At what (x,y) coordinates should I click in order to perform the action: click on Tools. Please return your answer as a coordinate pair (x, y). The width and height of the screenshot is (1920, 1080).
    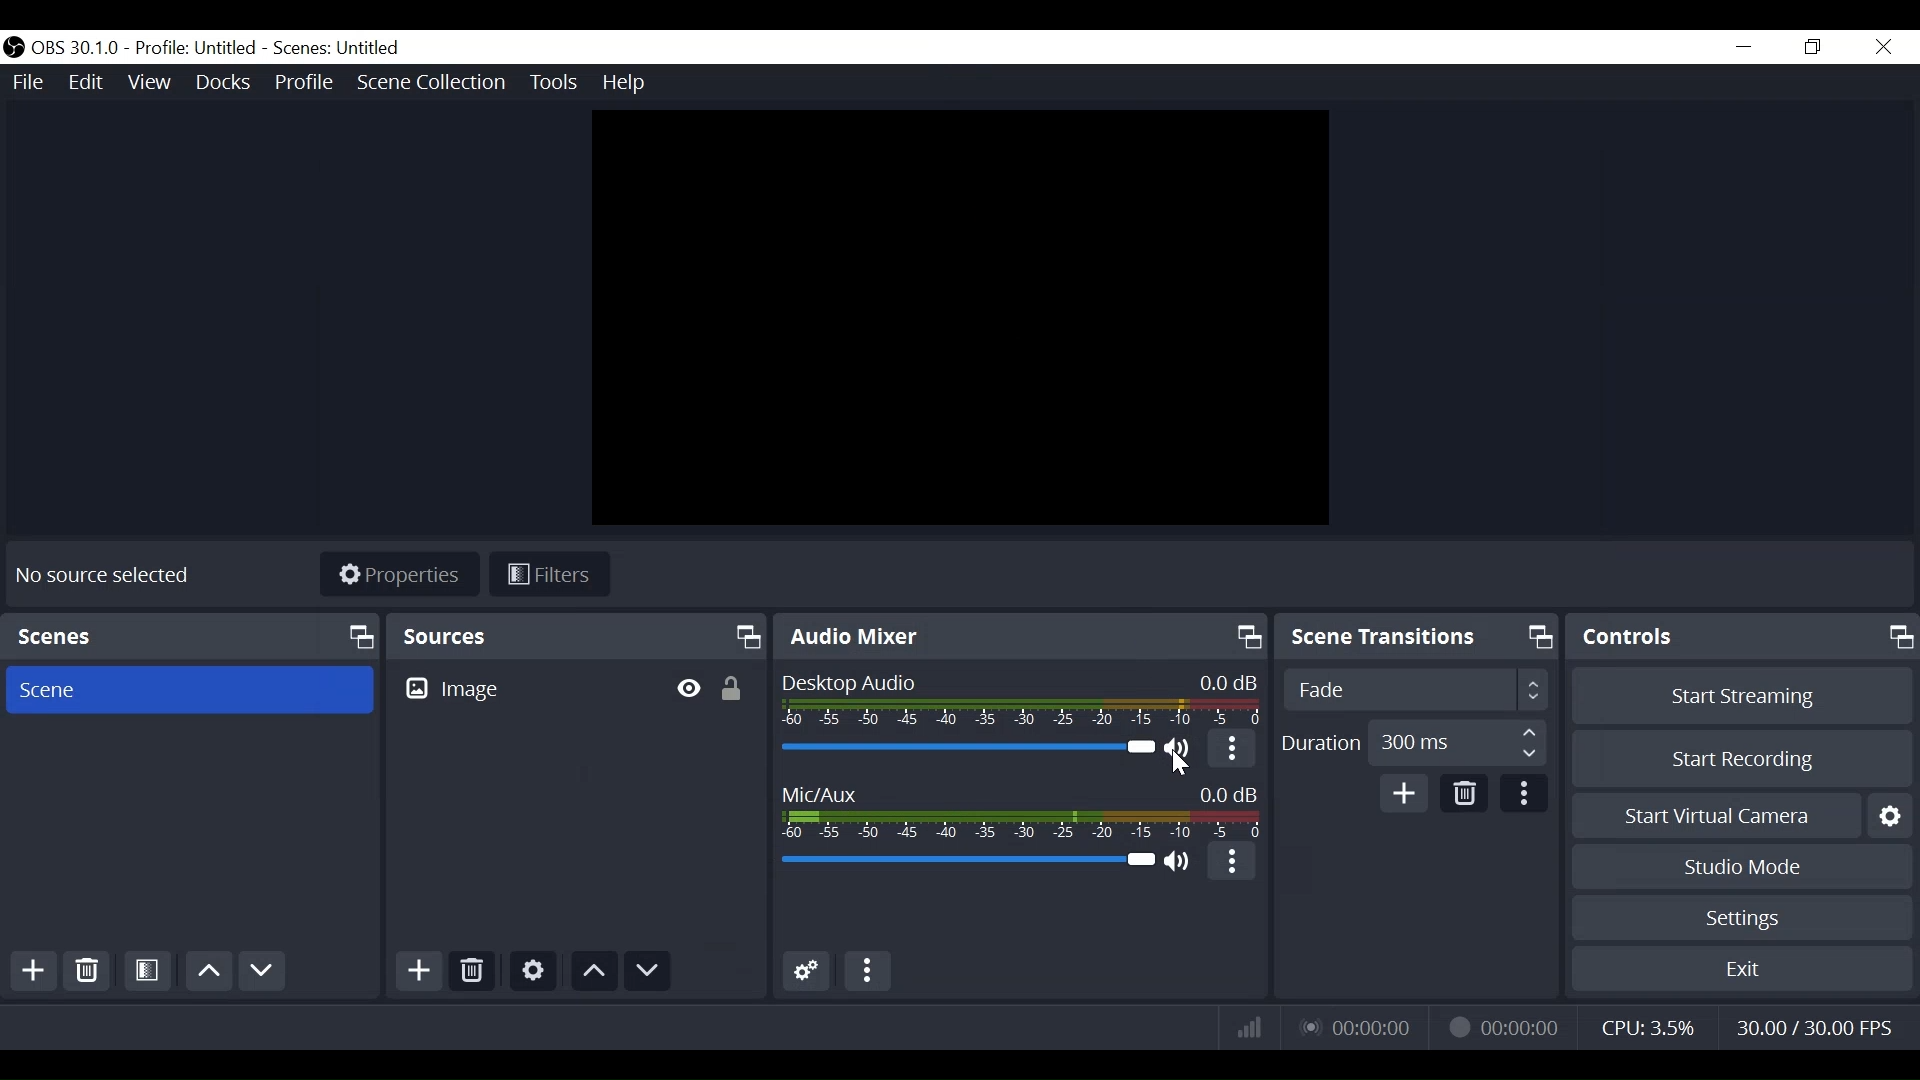
    Looking at the image, I should click on (551, 82).